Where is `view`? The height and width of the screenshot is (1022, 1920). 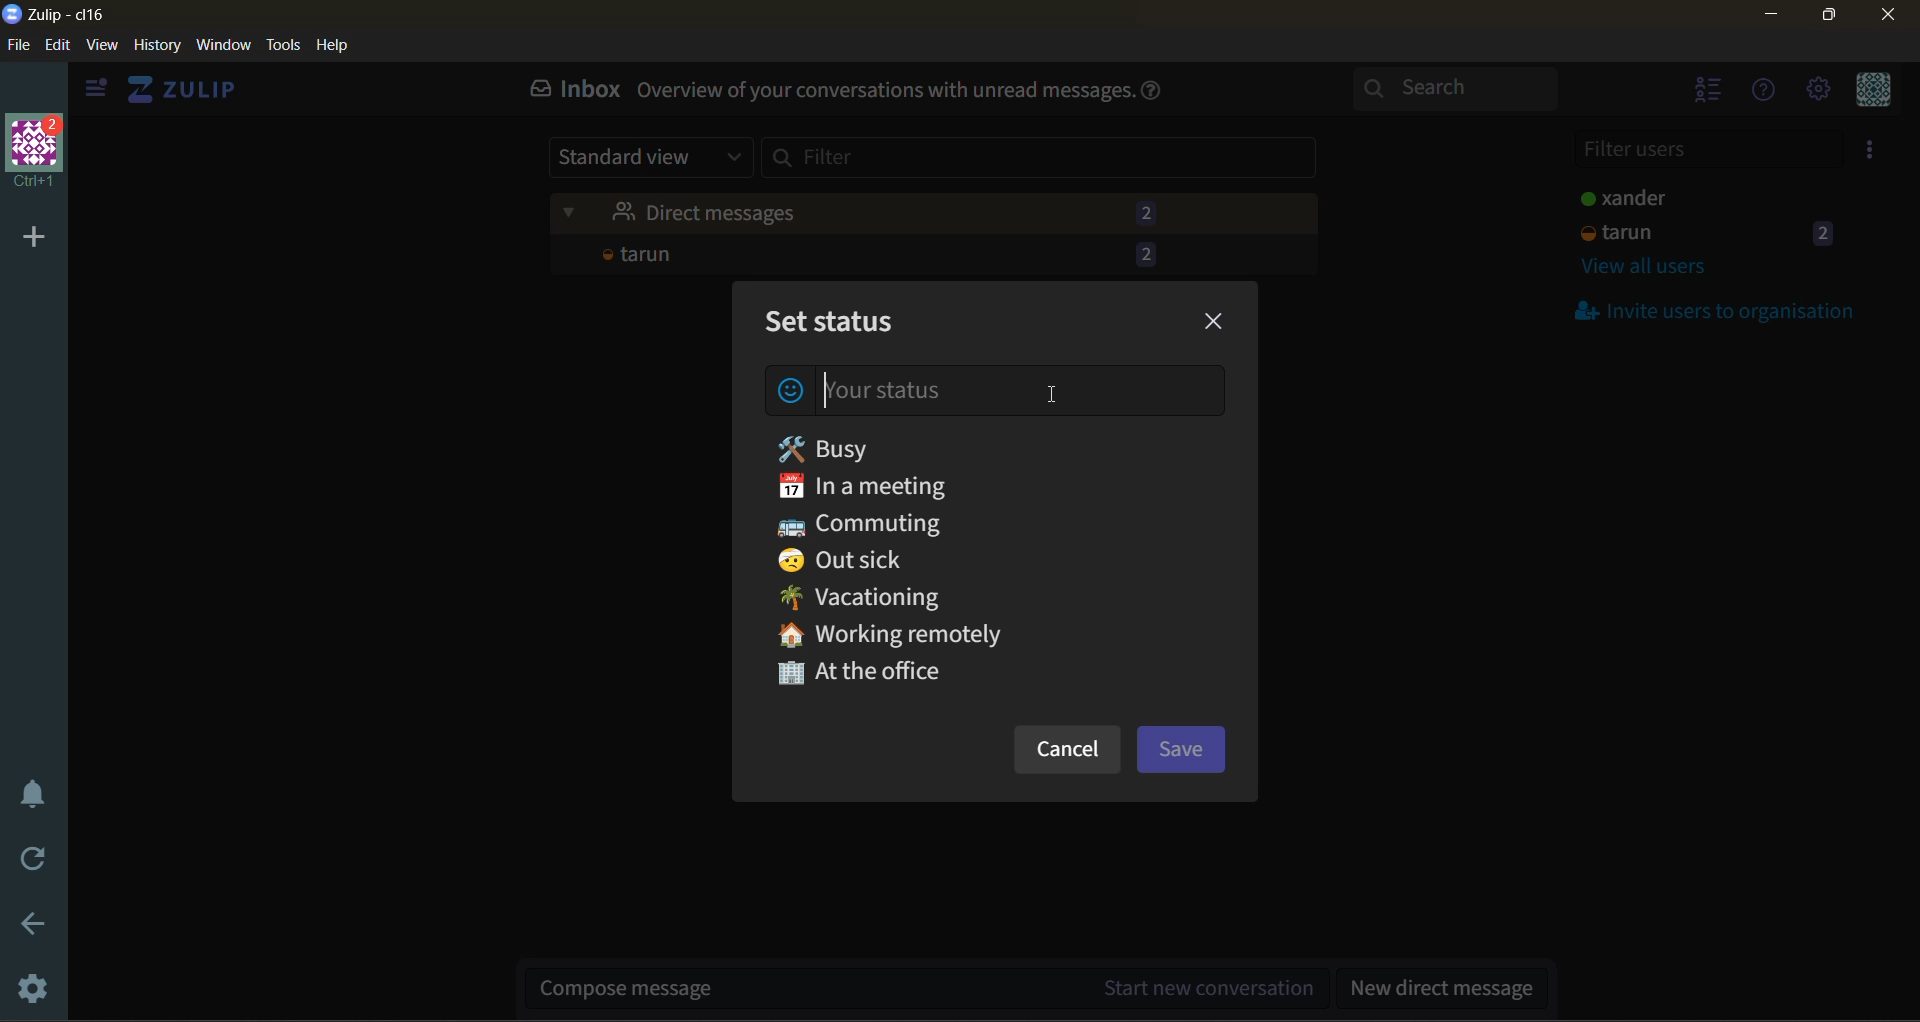
view is located at coordinates (103, 46).